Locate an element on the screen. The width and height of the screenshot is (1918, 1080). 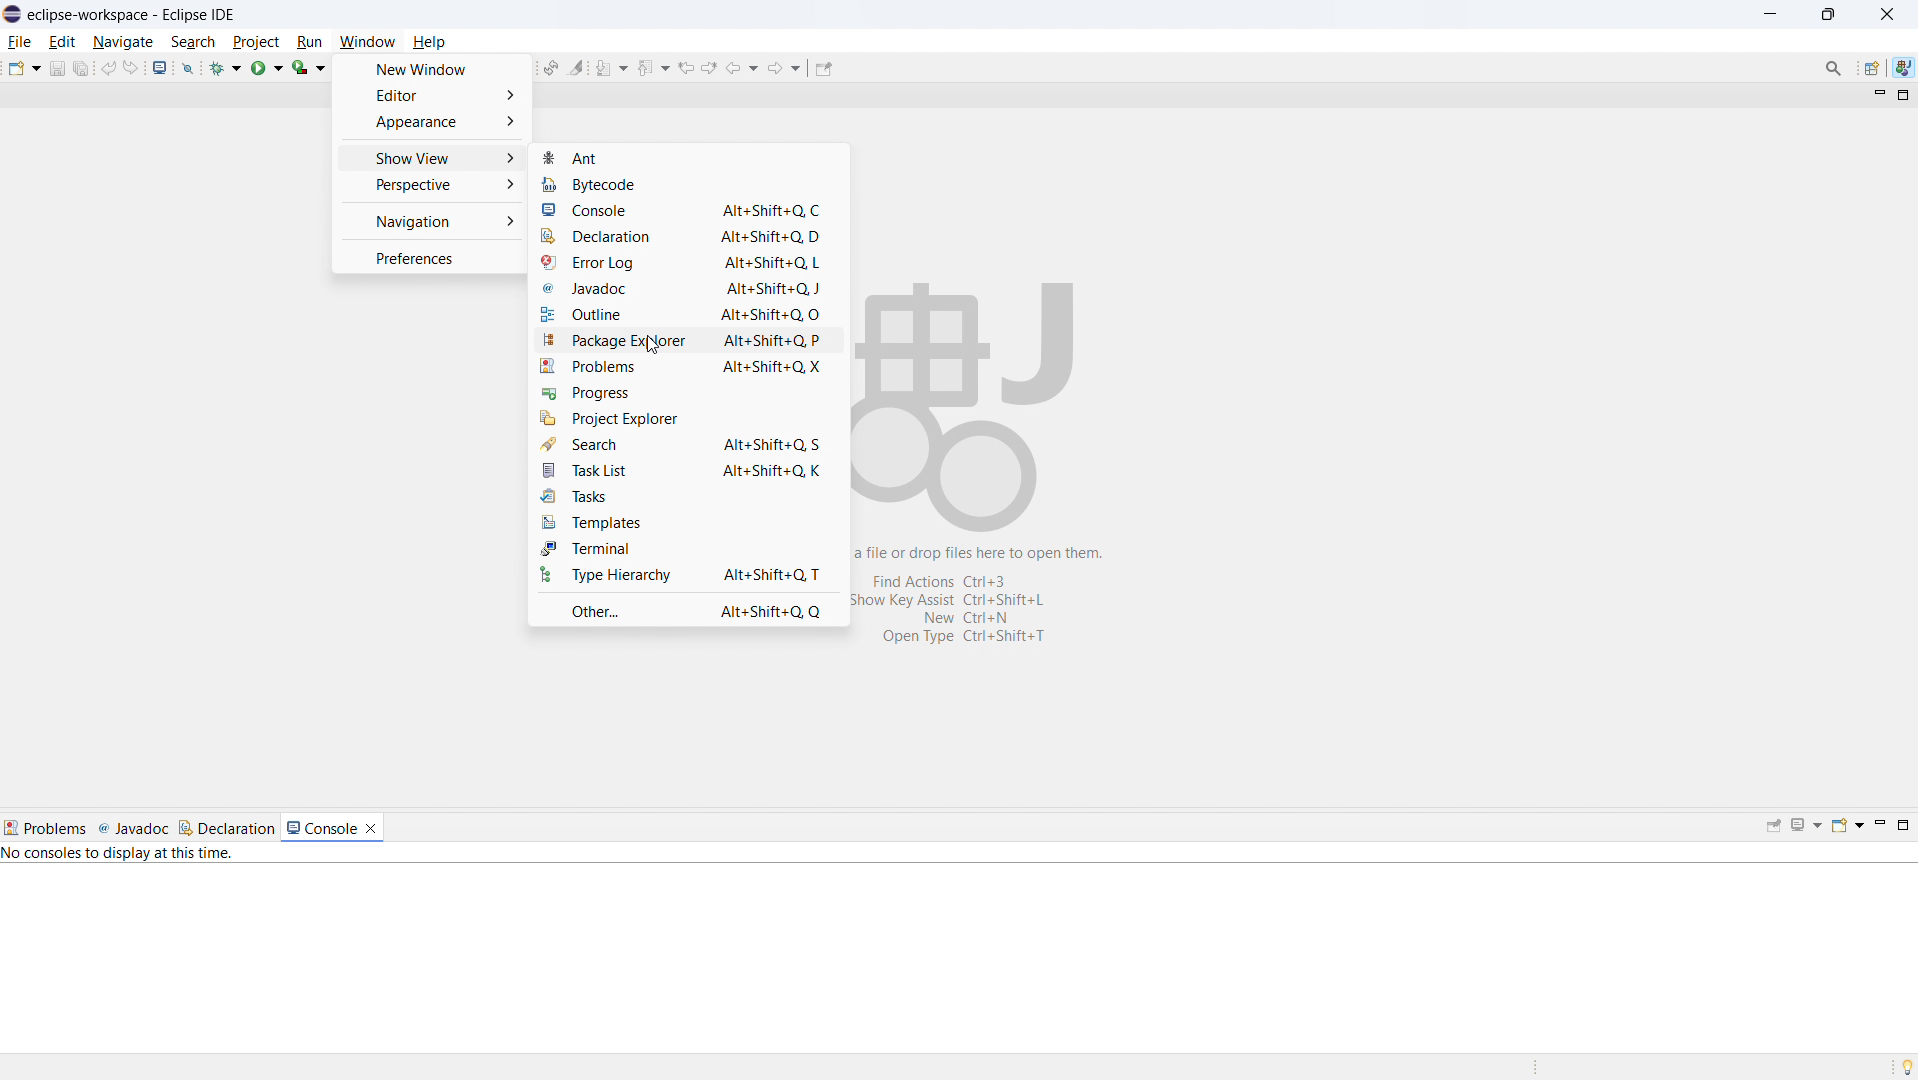
minimize is located at coordinates (1878, 827).